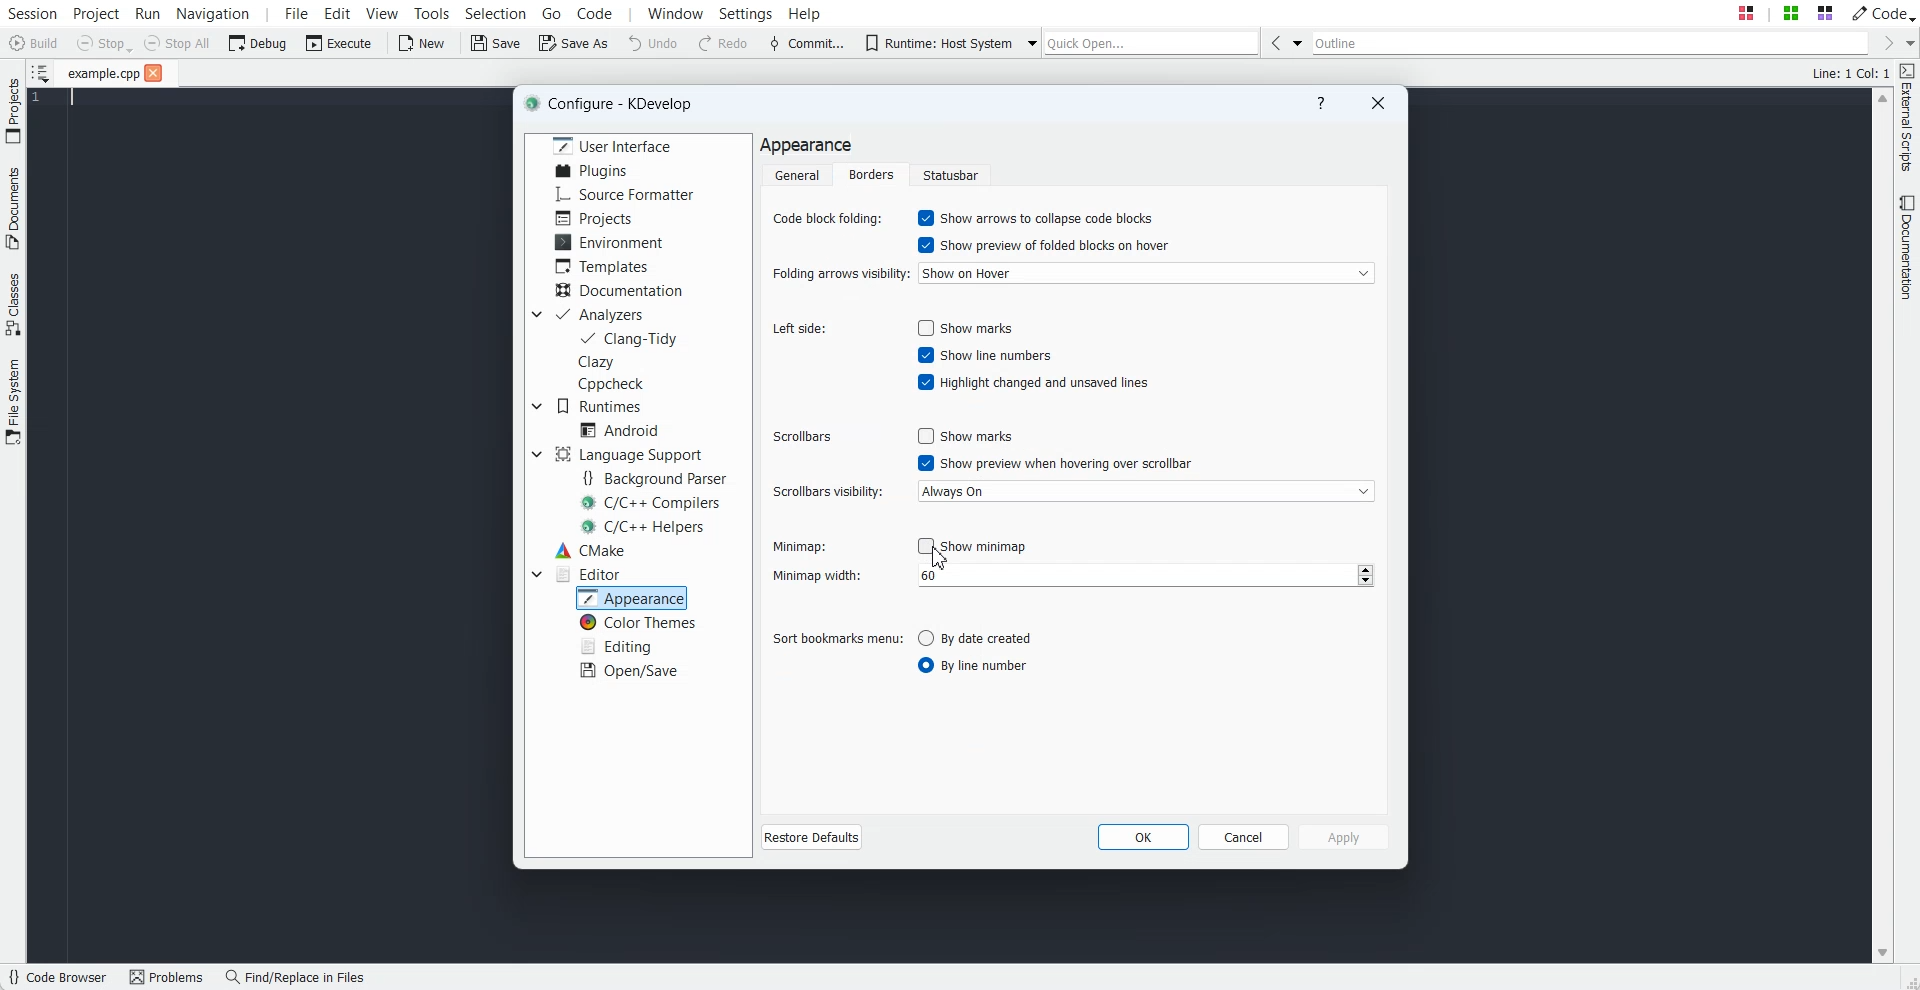 The height and width of the screenshot is (990, 1920). What do you see at coordinates (42, 71) in the screenshot?
I see `Show sorted list` at bounding box center [42, 71].